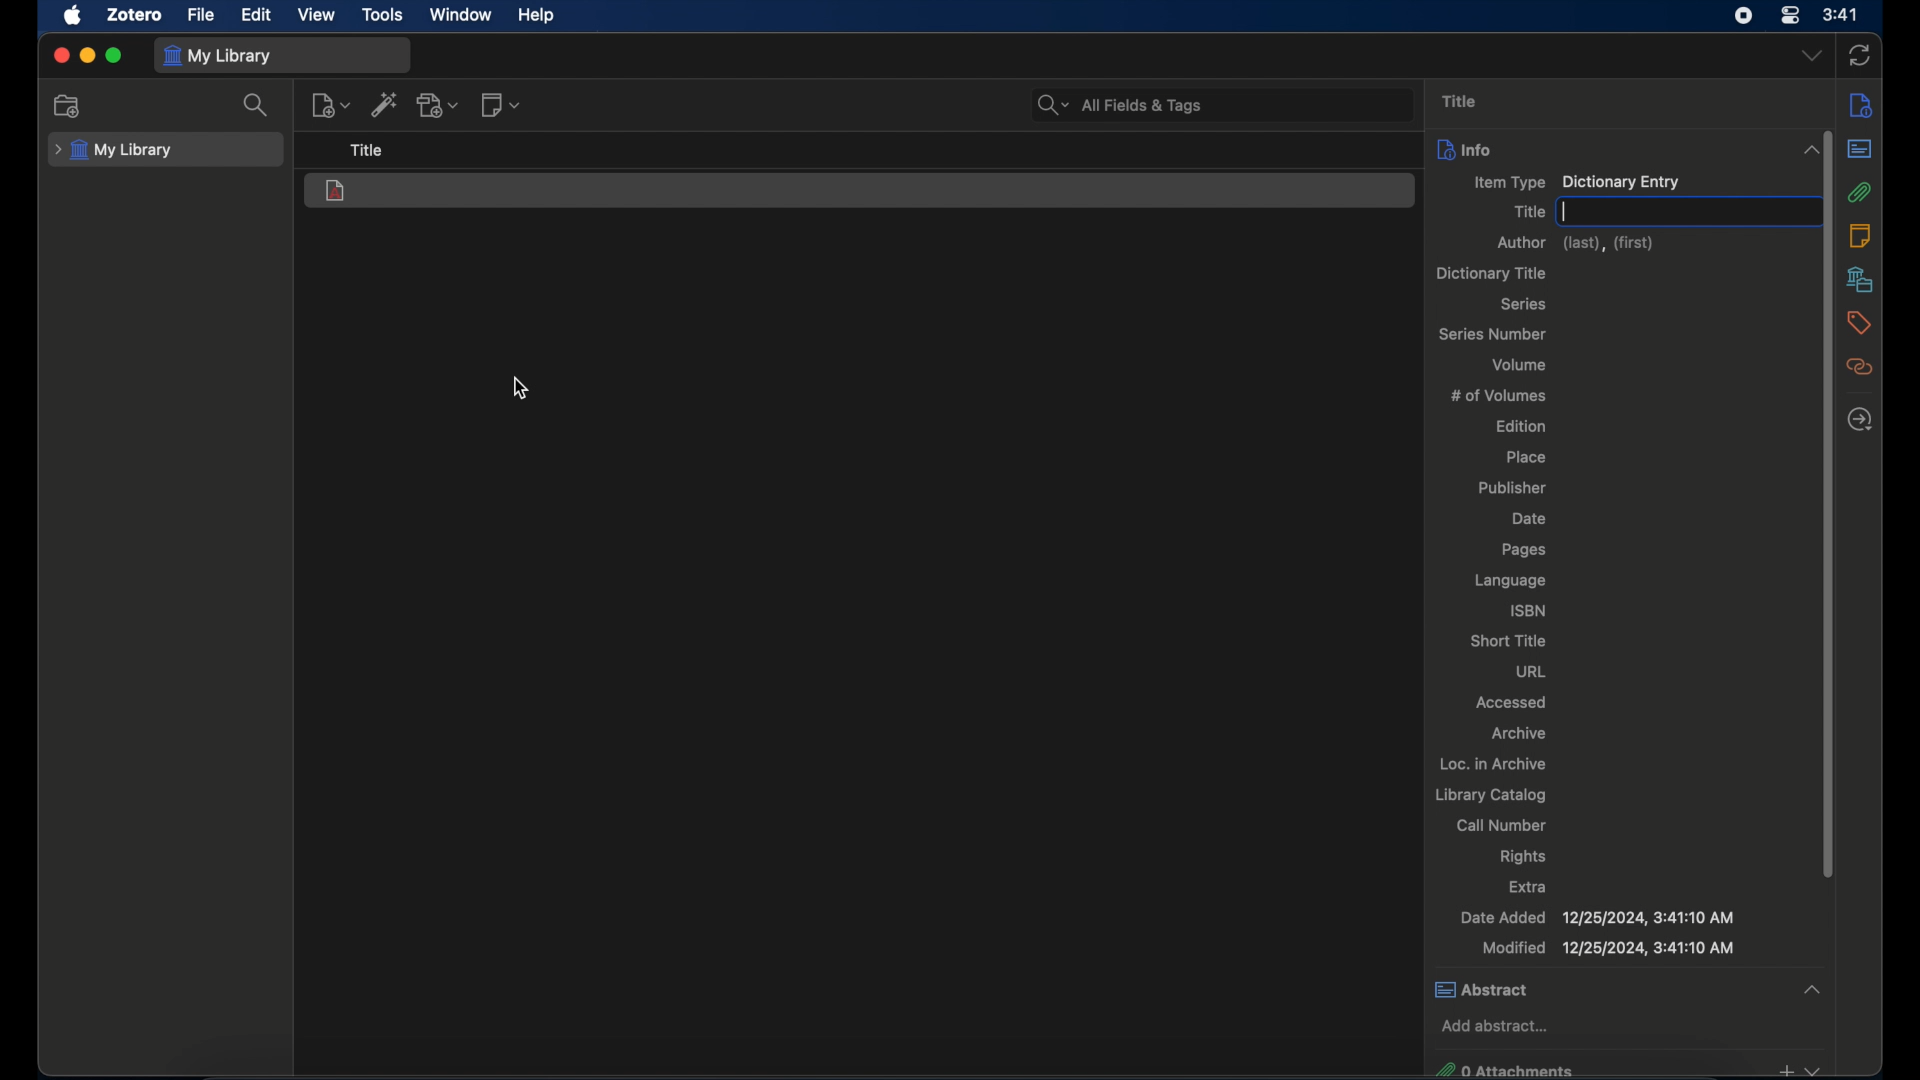 Image resolution: width=1920 pixels, height=1080 pixels. Describe the element at coordinates (1512, 581) in the screenshot. I see `language` at that location.